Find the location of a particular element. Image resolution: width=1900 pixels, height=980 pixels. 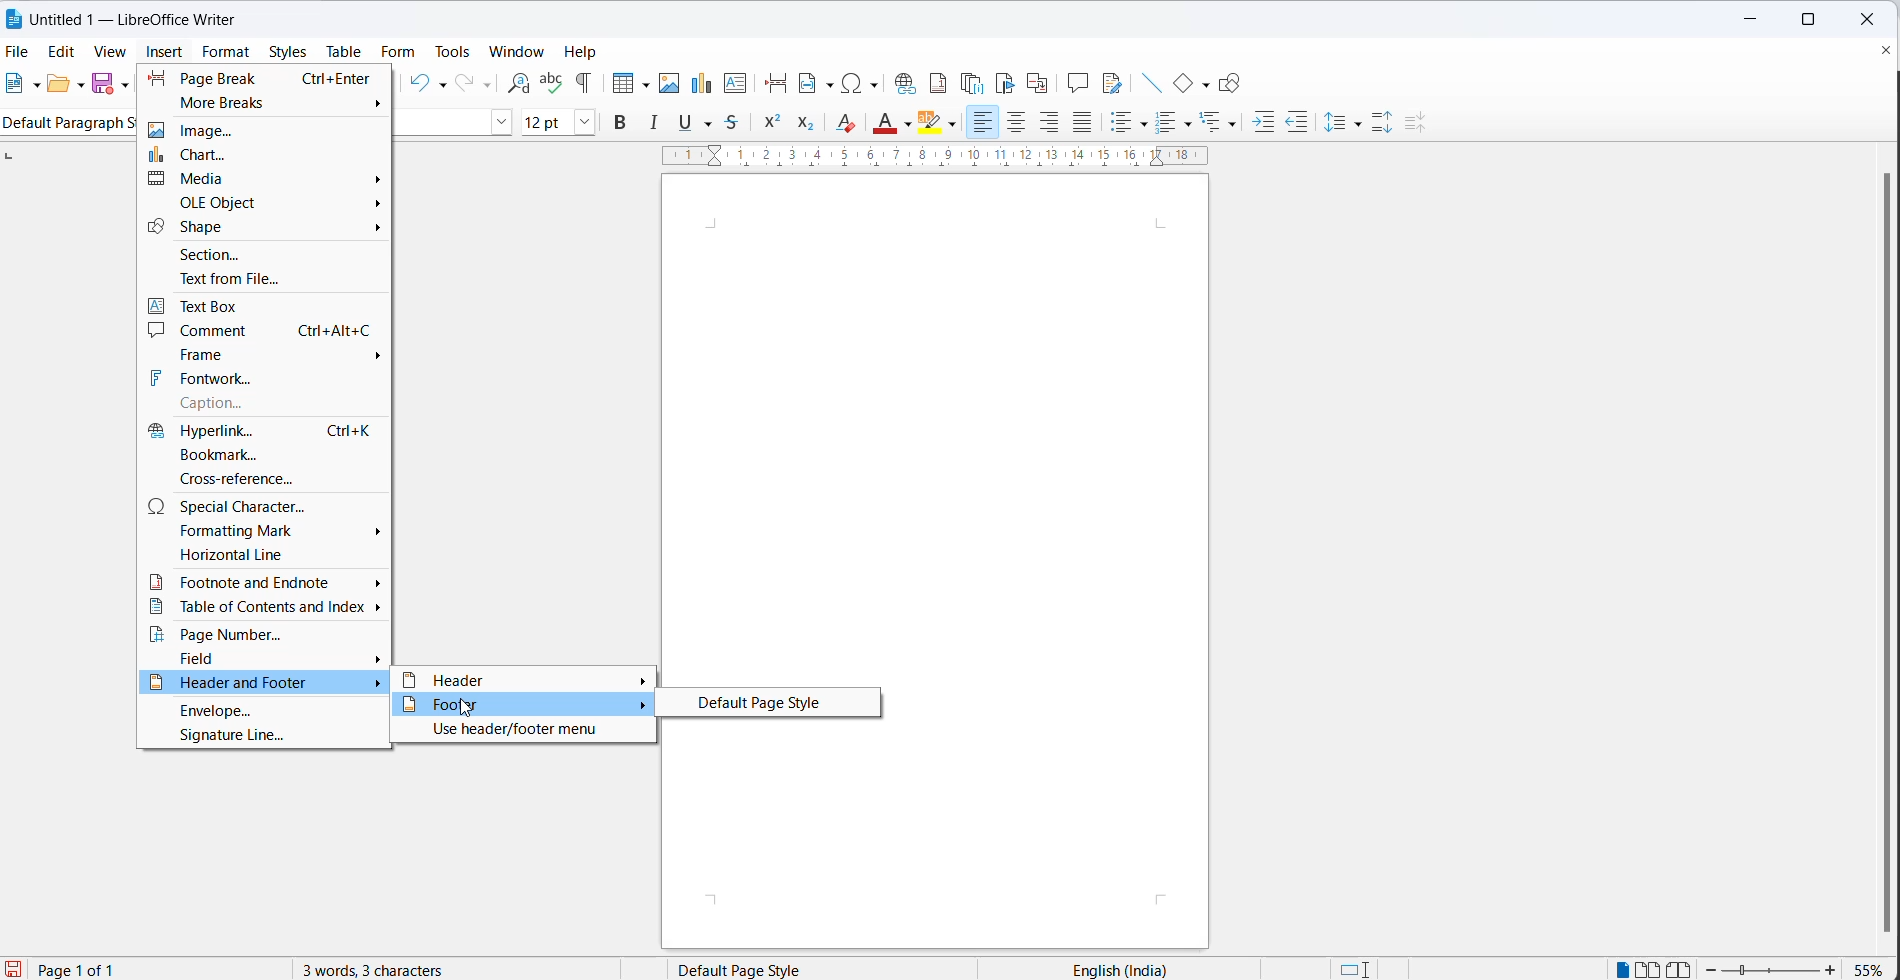

field is located at coordinates (267, 658).